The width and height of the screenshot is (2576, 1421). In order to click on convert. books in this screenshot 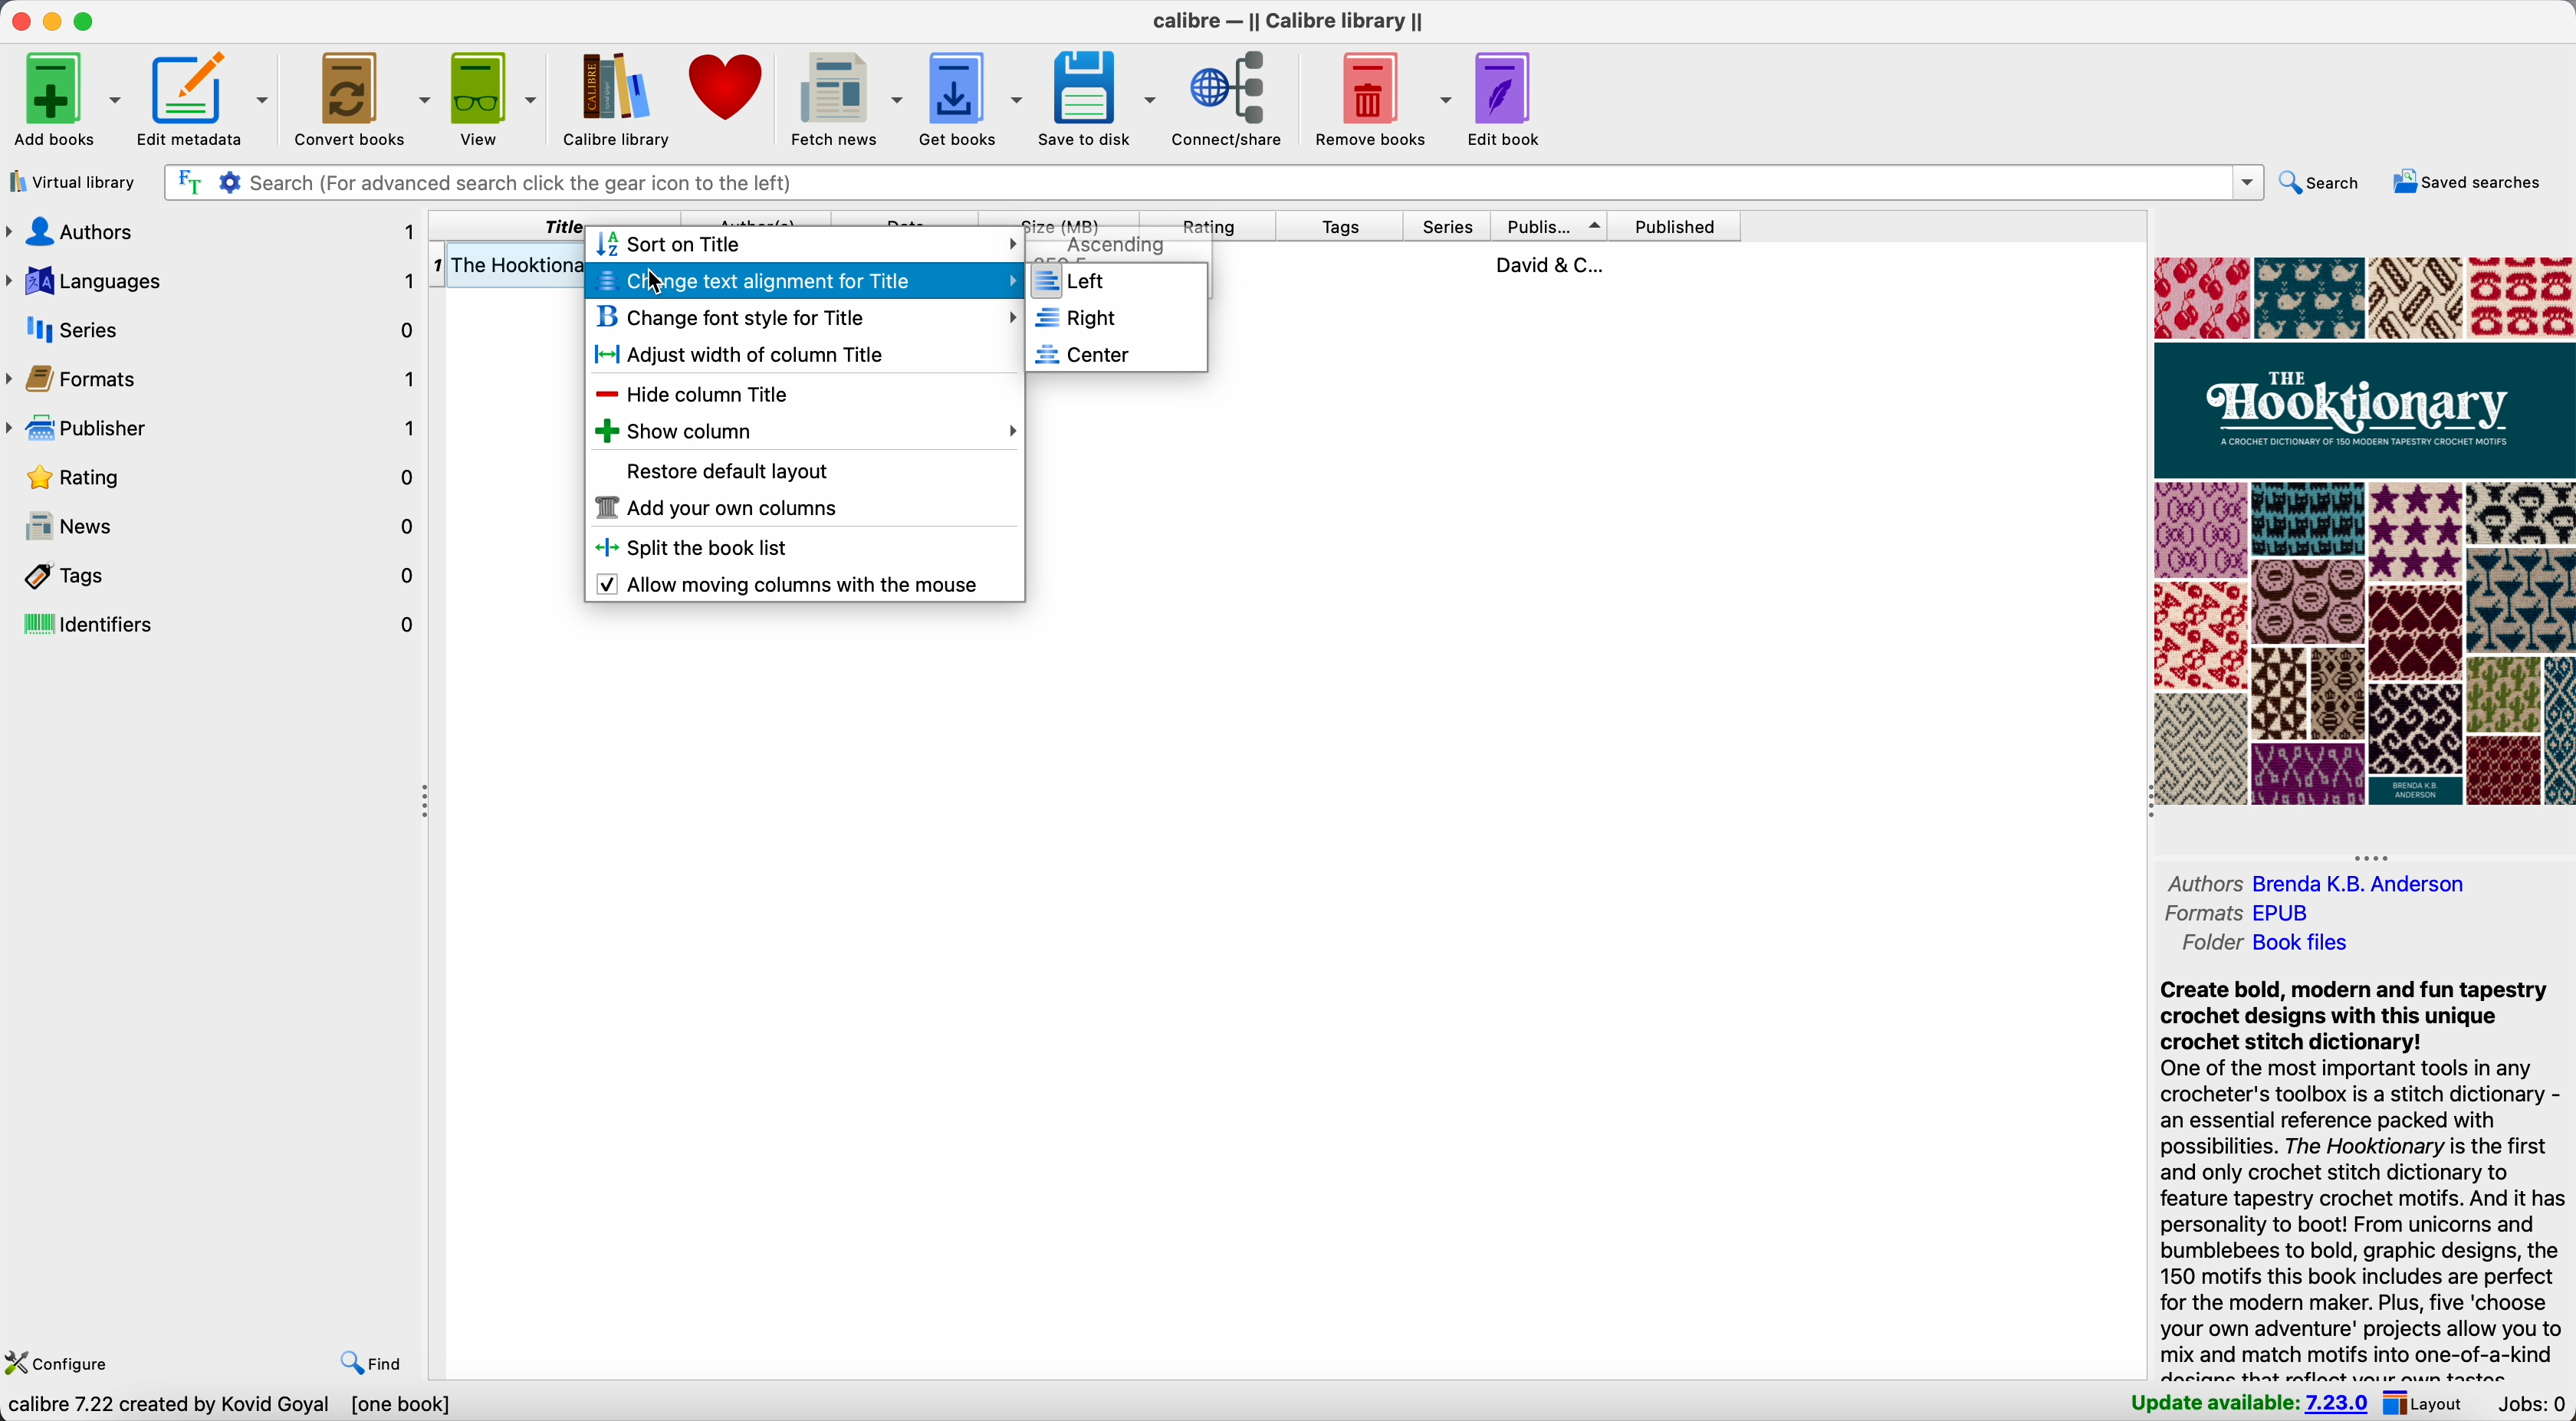, I will do `click(362, 100)`.